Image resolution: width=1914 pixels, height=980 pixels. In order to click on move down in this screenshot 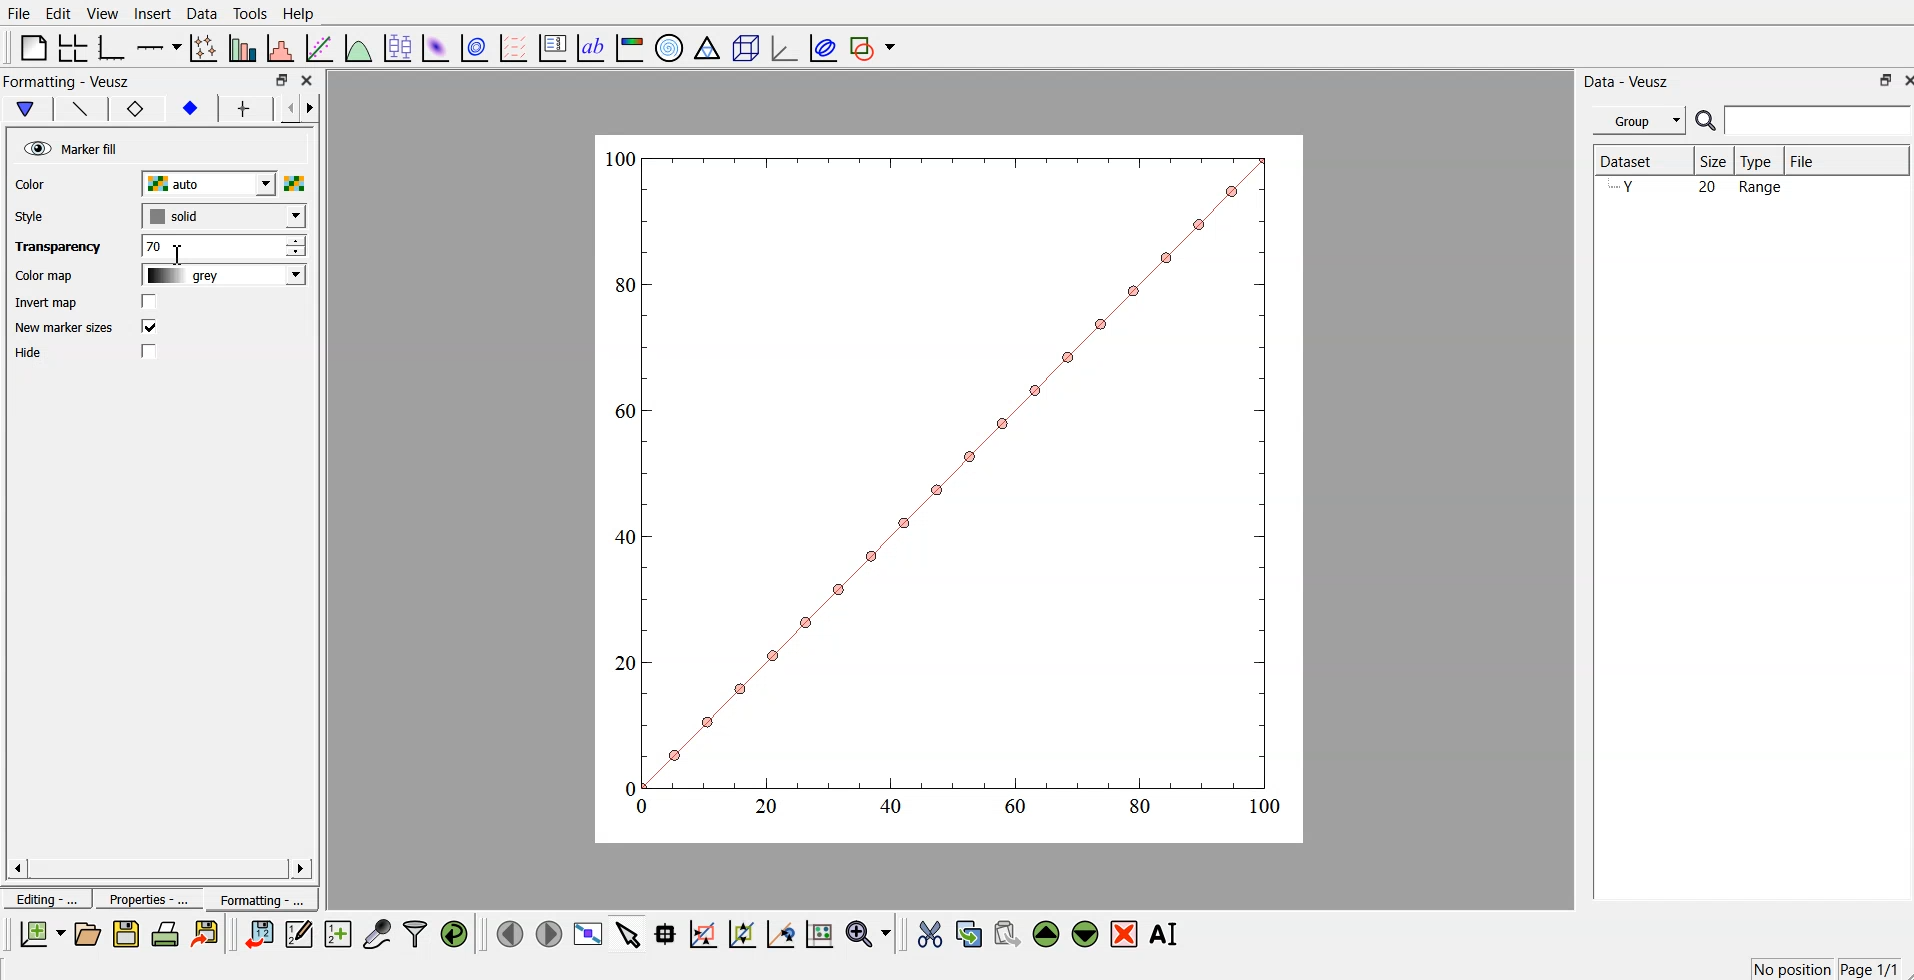, I will do `click(1086, 932)`.